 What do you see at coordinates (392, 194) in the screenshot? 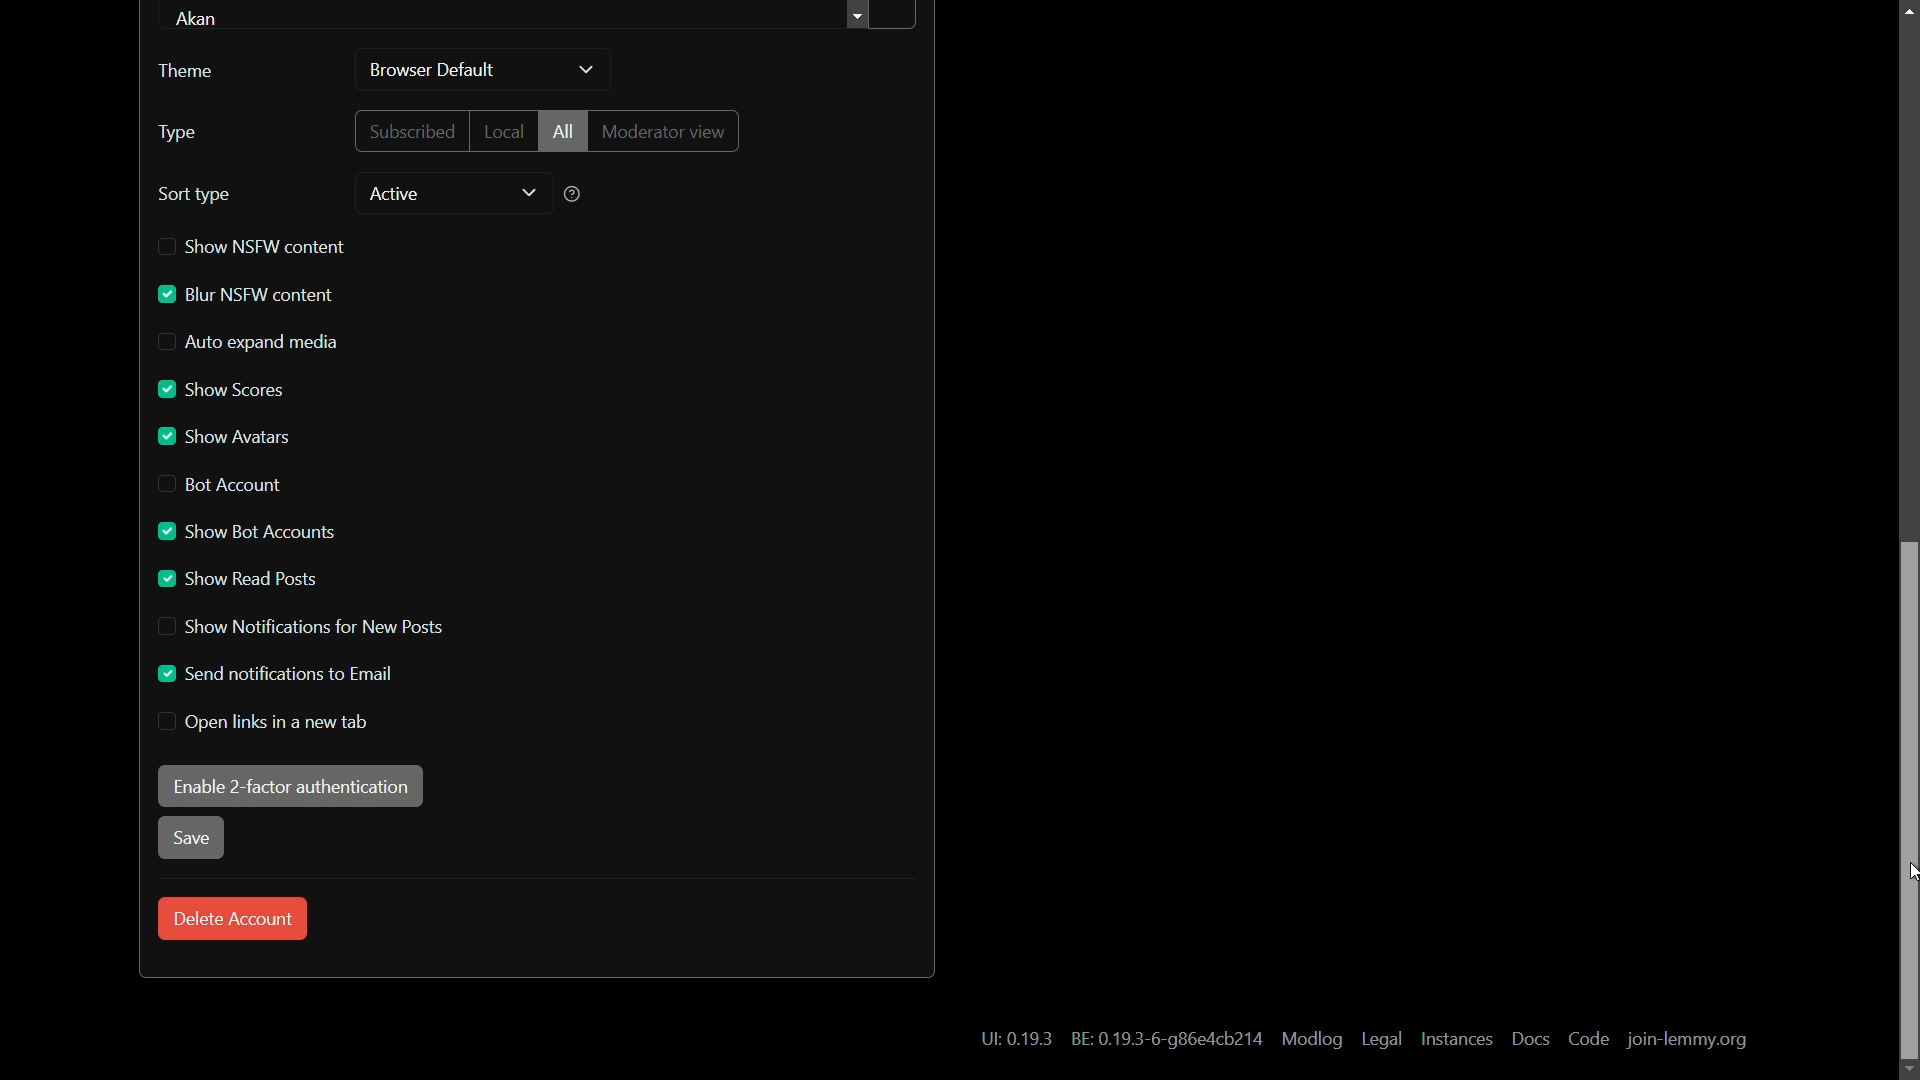
I see `active` at bounding box center [392, 194].